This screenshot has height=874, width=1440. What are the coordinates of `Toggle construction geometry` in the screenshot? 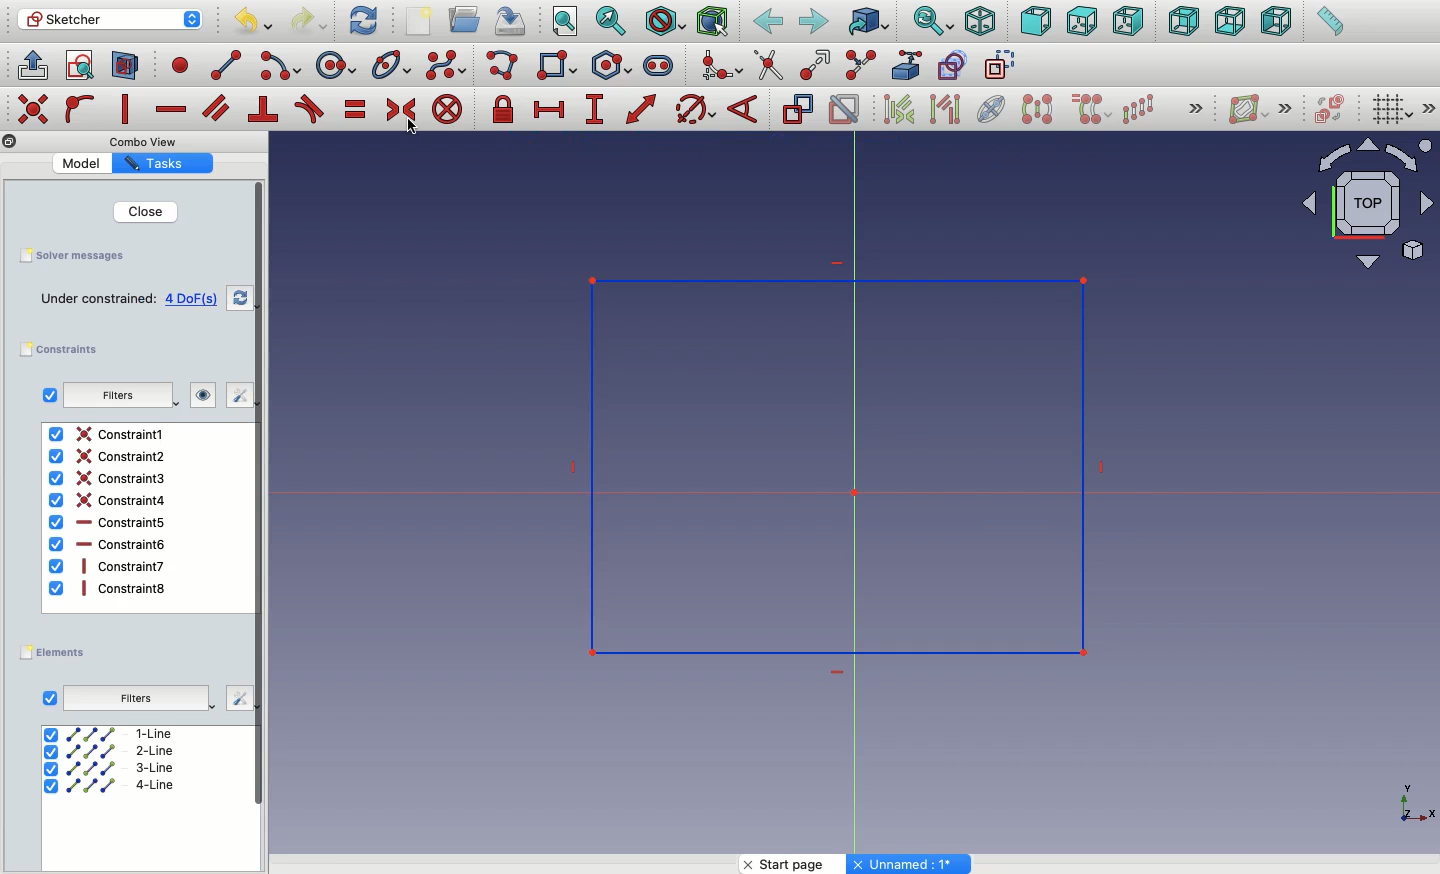 It's located at (1001, 64).